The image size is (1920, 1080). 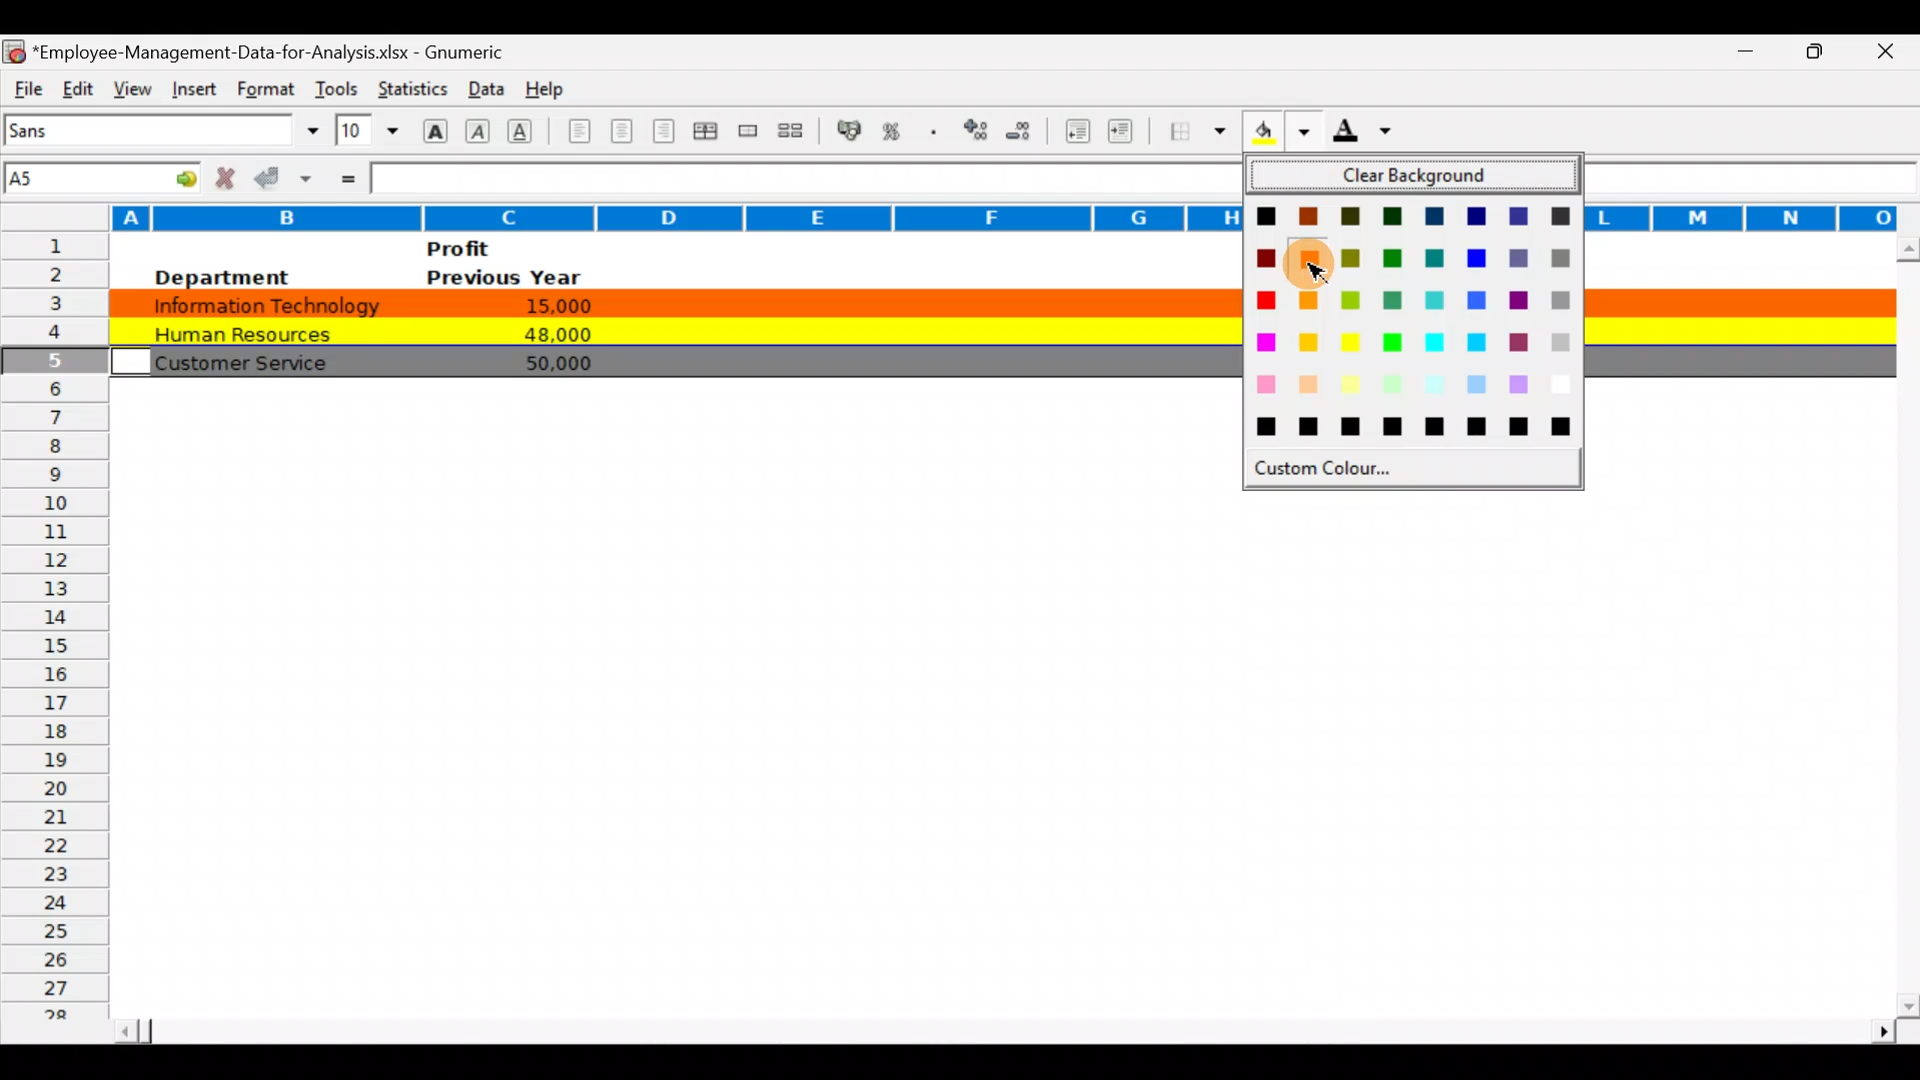 What do you see at coordinates (478, 133) in the screenshot?
I see `Italic` at bounding box center [478, 133].